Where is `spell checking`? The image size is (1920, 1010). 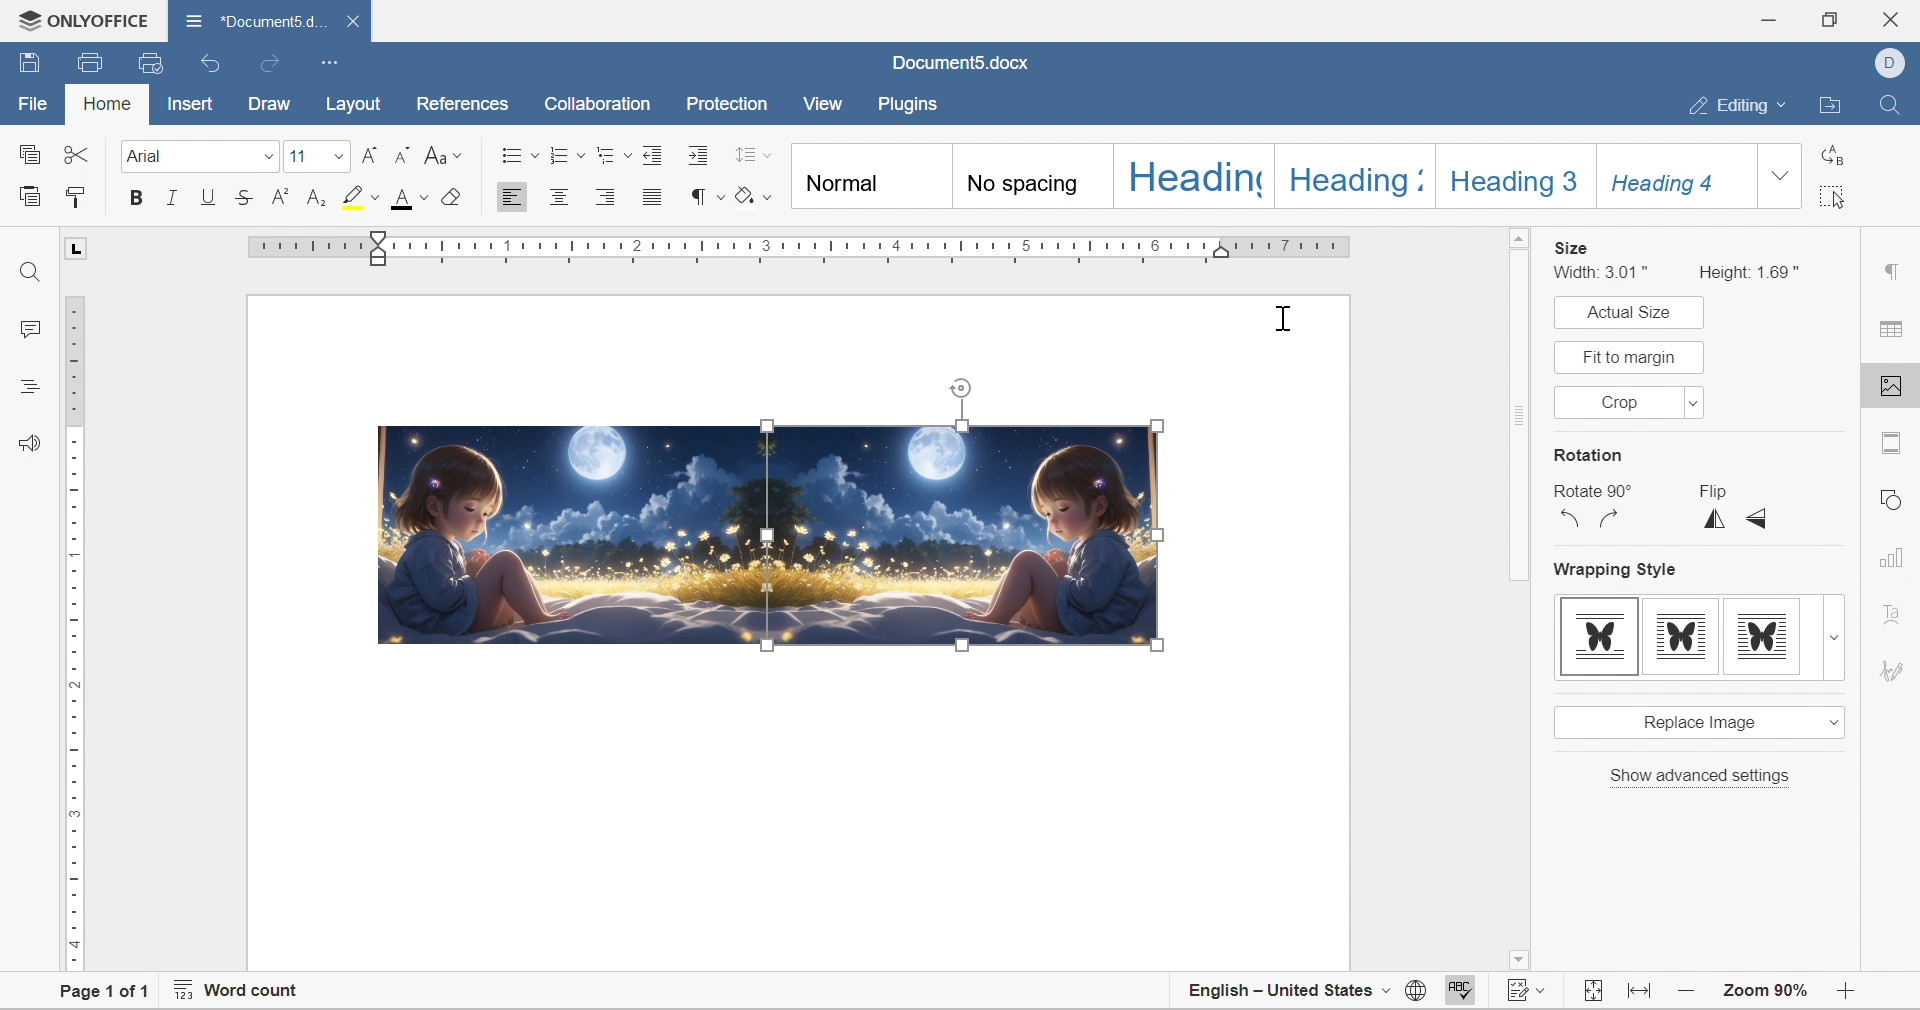 spell checking is located at coordinates (1467, 989).